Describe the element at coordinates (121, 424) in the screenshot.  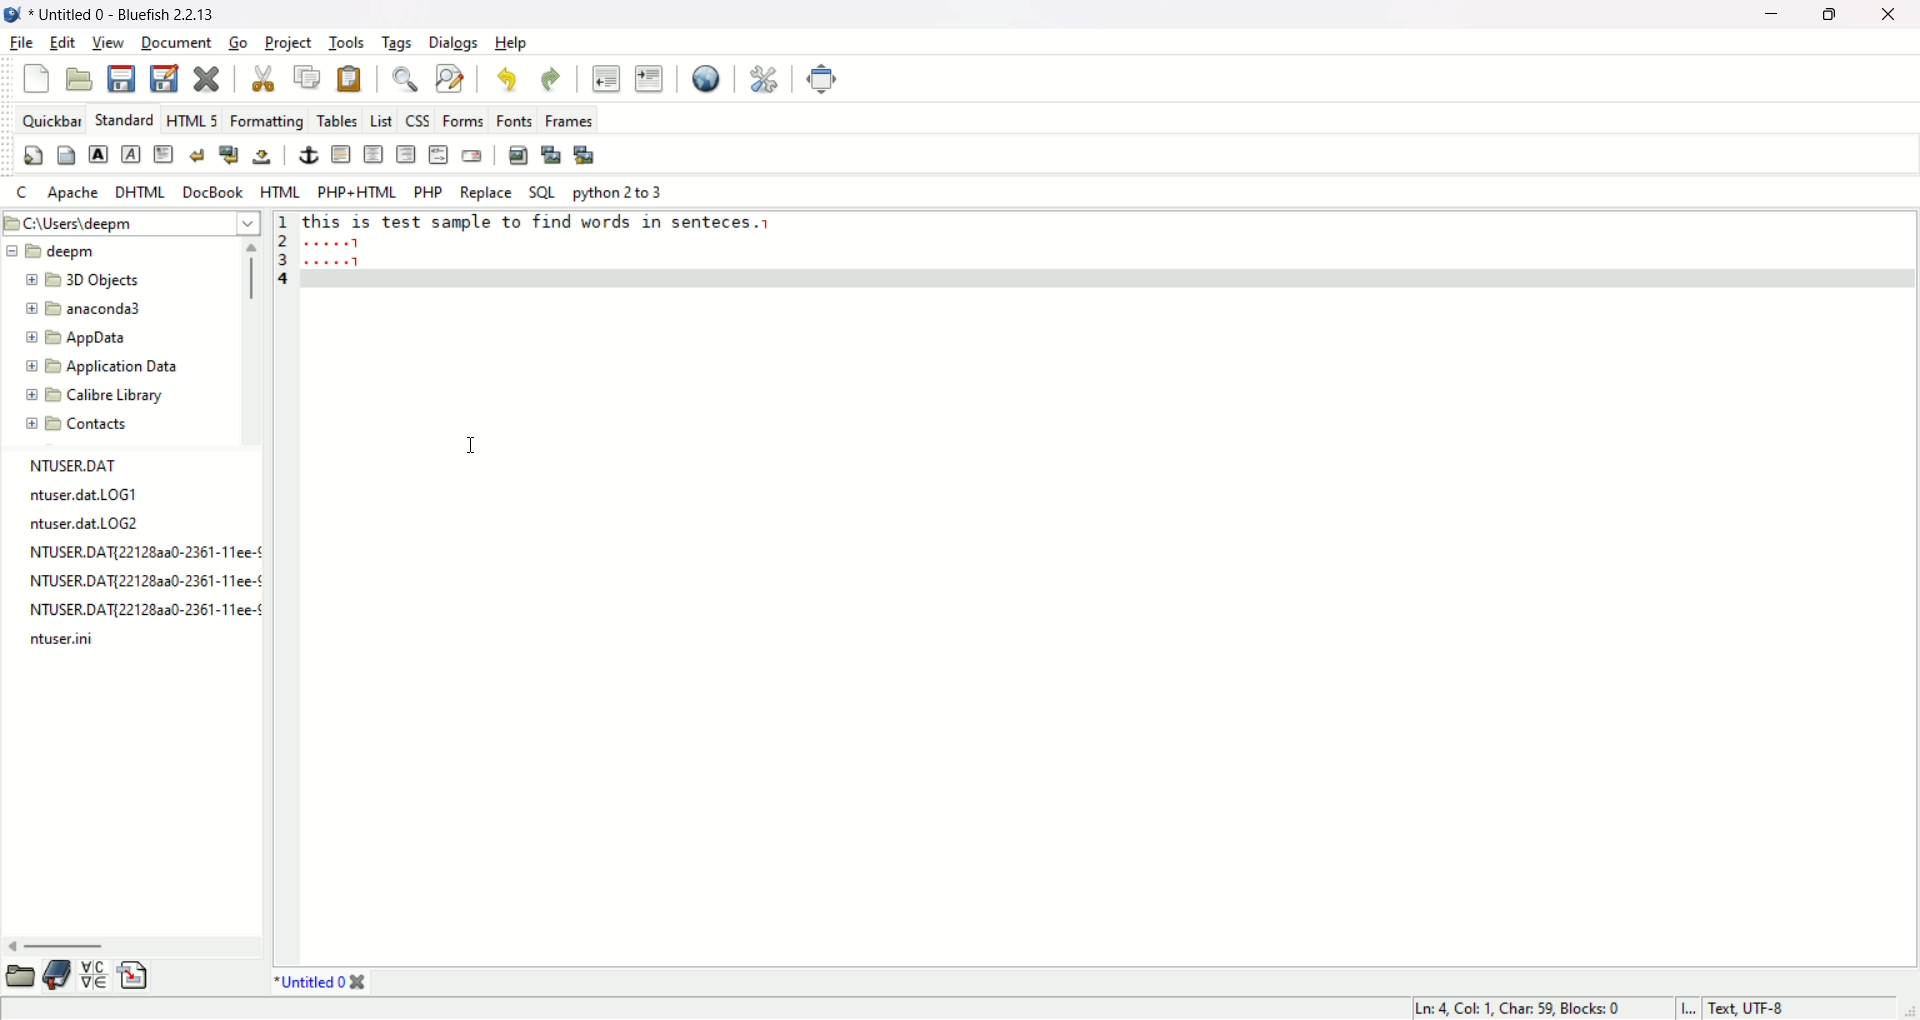
I see `Contacts` at that location.